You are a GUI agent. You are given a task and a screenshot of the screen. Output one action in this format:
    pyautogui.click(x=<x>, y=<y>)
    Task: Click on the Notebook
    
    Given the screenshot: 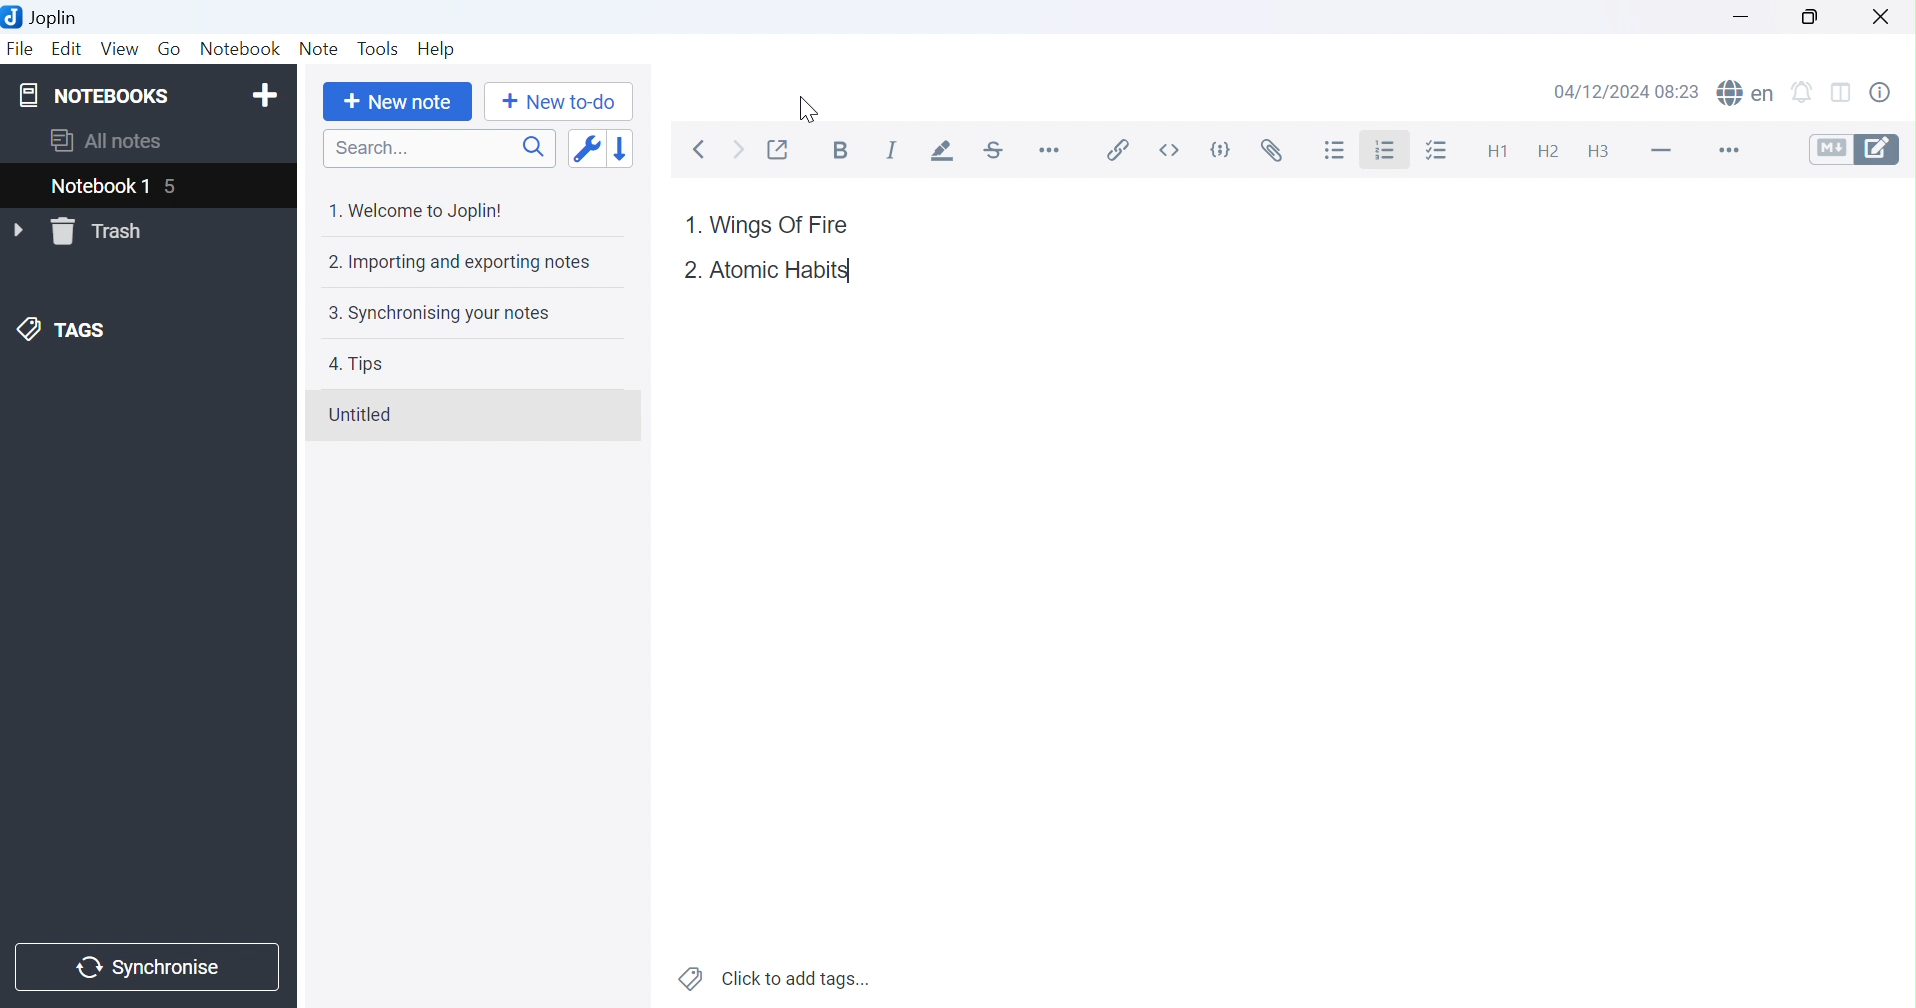 What is the action you would take?
    pyautogui.click(x=240, y=47)
    